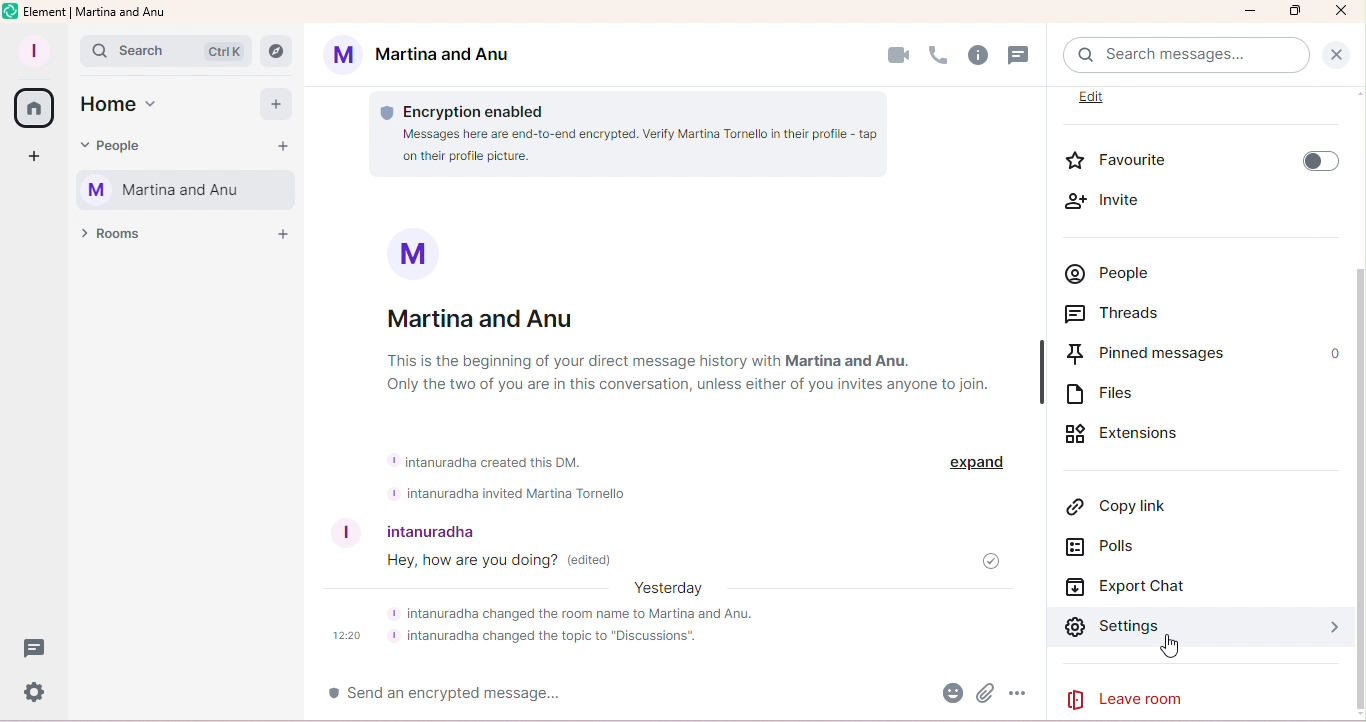  What do you see at coordinates (517, 695) in the screenshot?
I see `Write message` at bounding box center [517, 695].